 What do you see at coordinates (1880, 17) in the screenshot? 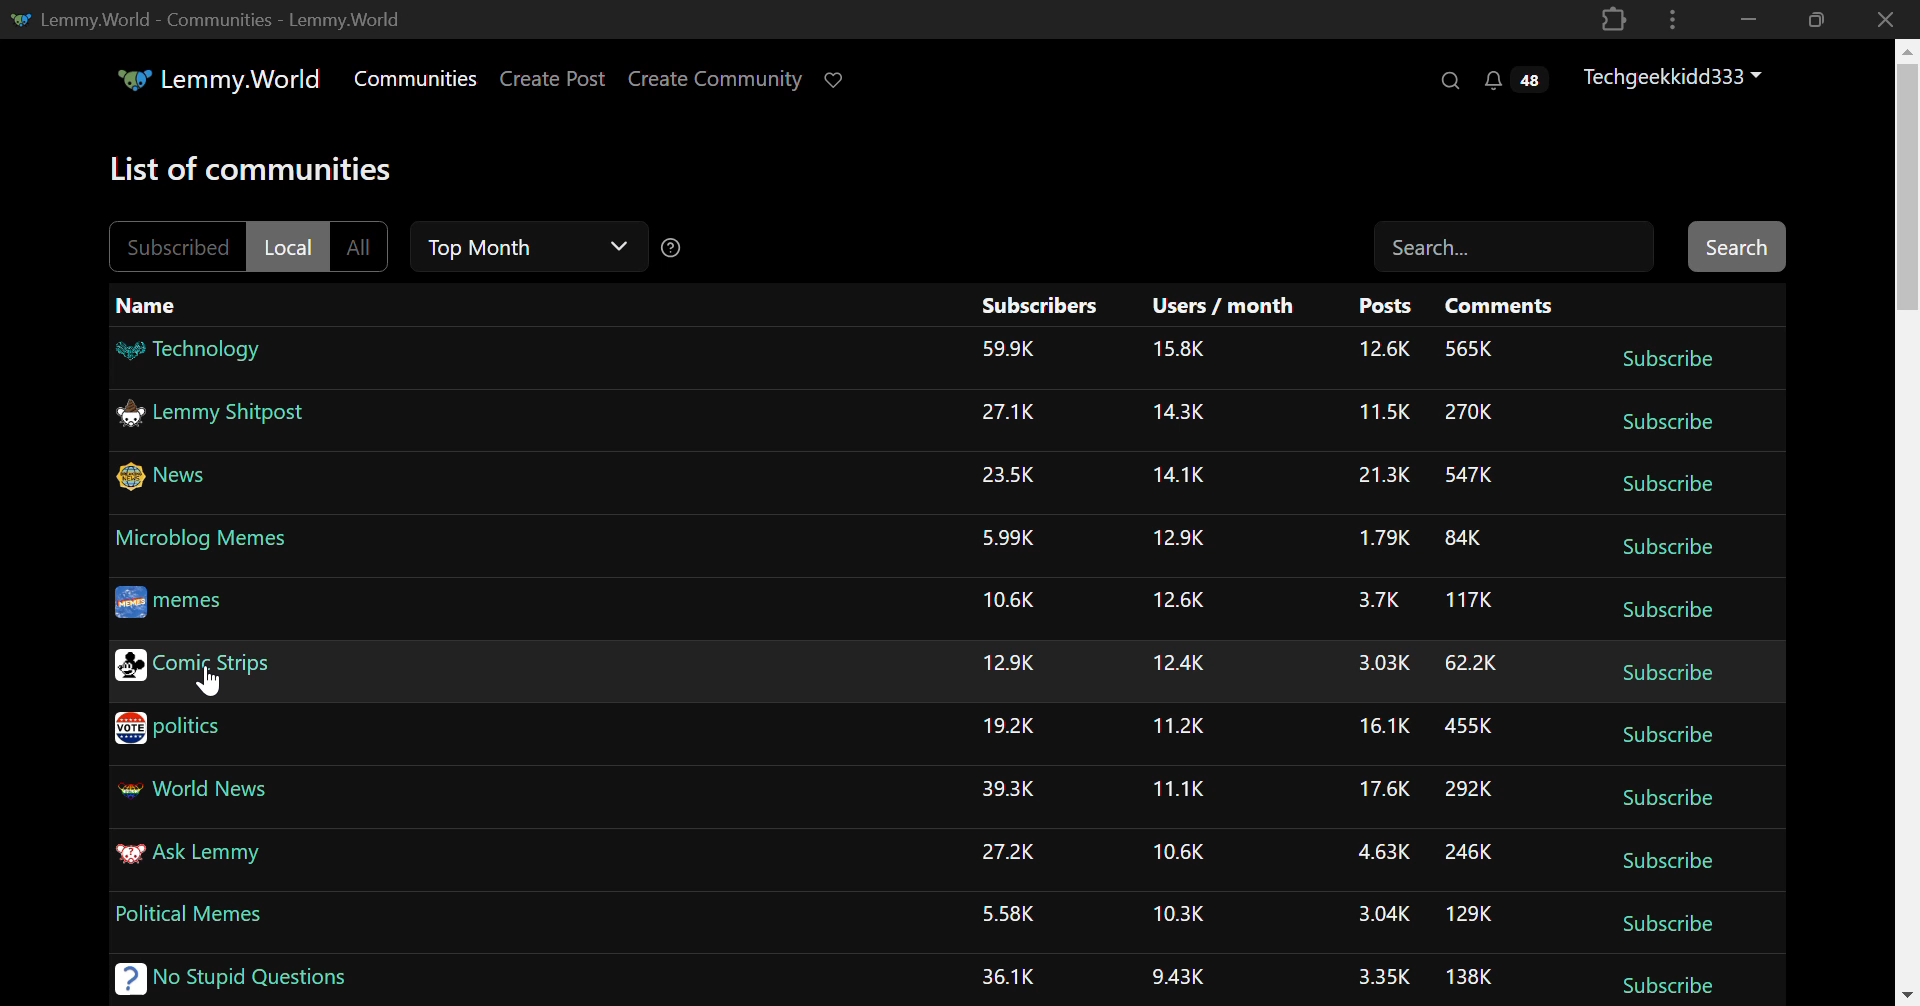
I see `Close Window` at bounding box center [1880, 17].